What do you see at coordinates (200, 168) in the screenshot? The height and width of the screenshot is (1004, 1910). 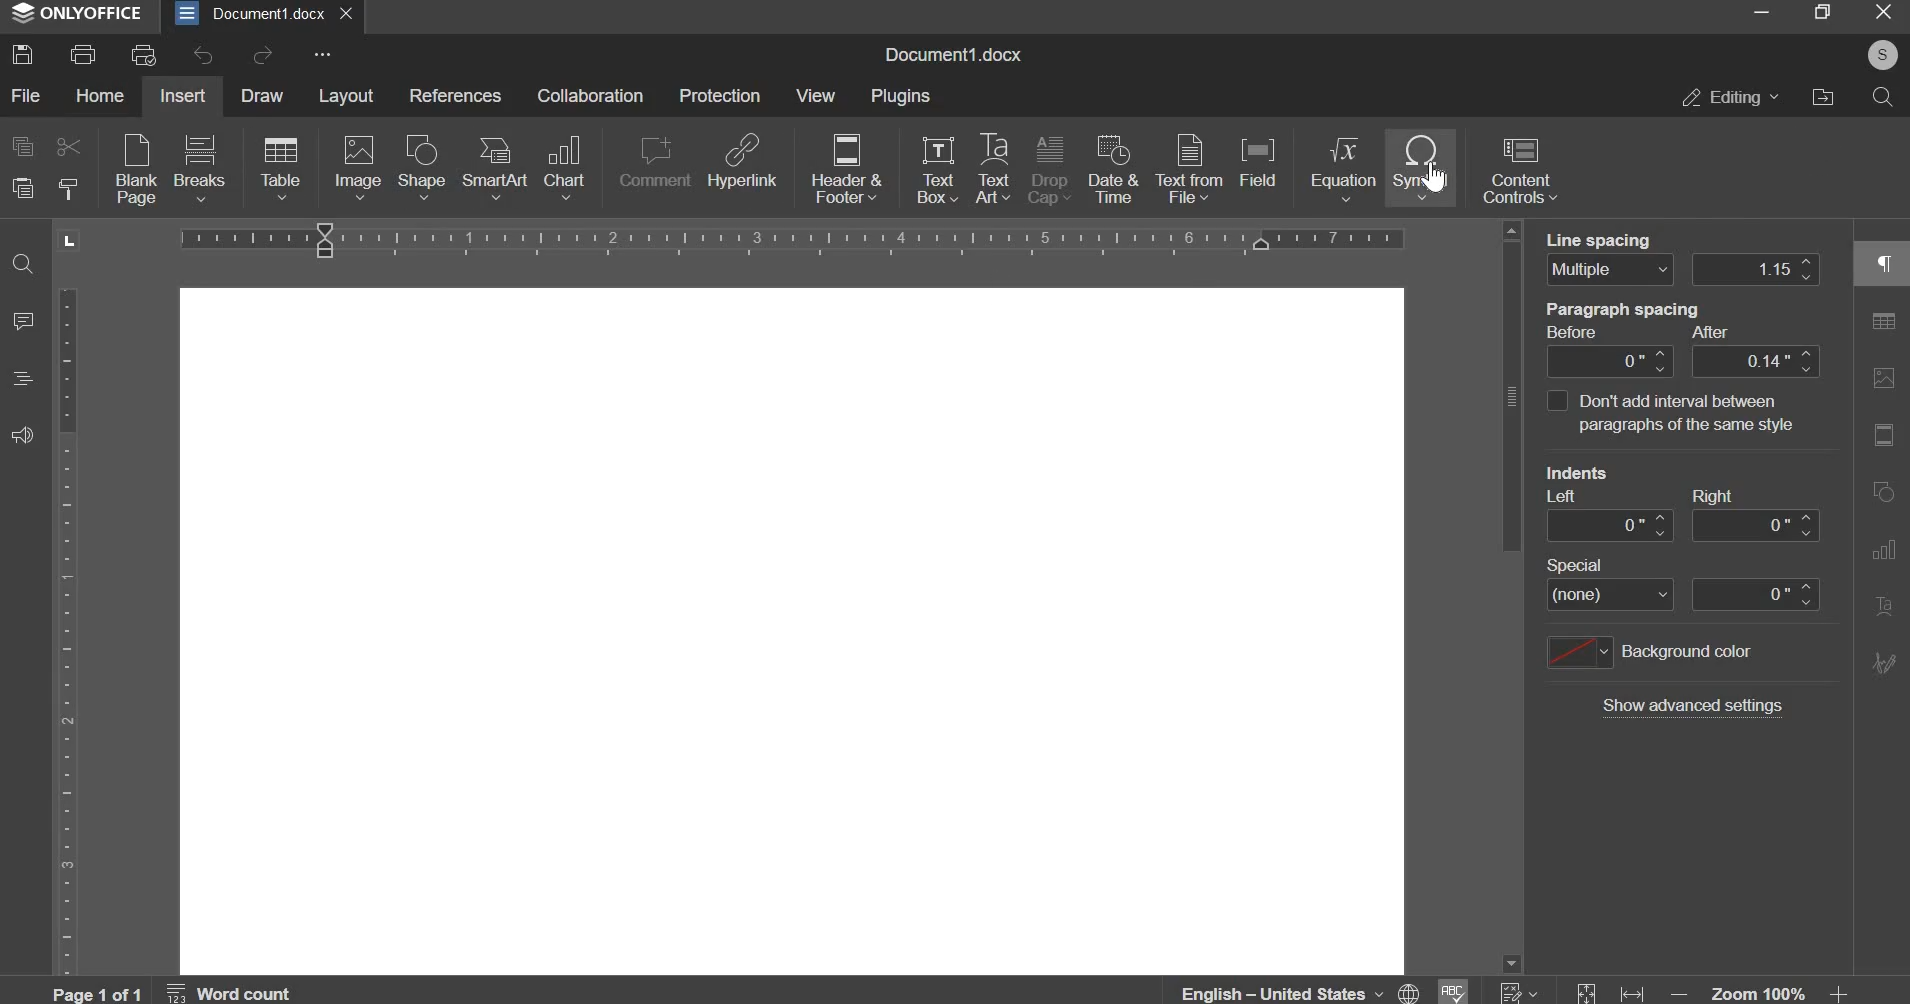 I see `breaks` at bounding box center [200, 168].